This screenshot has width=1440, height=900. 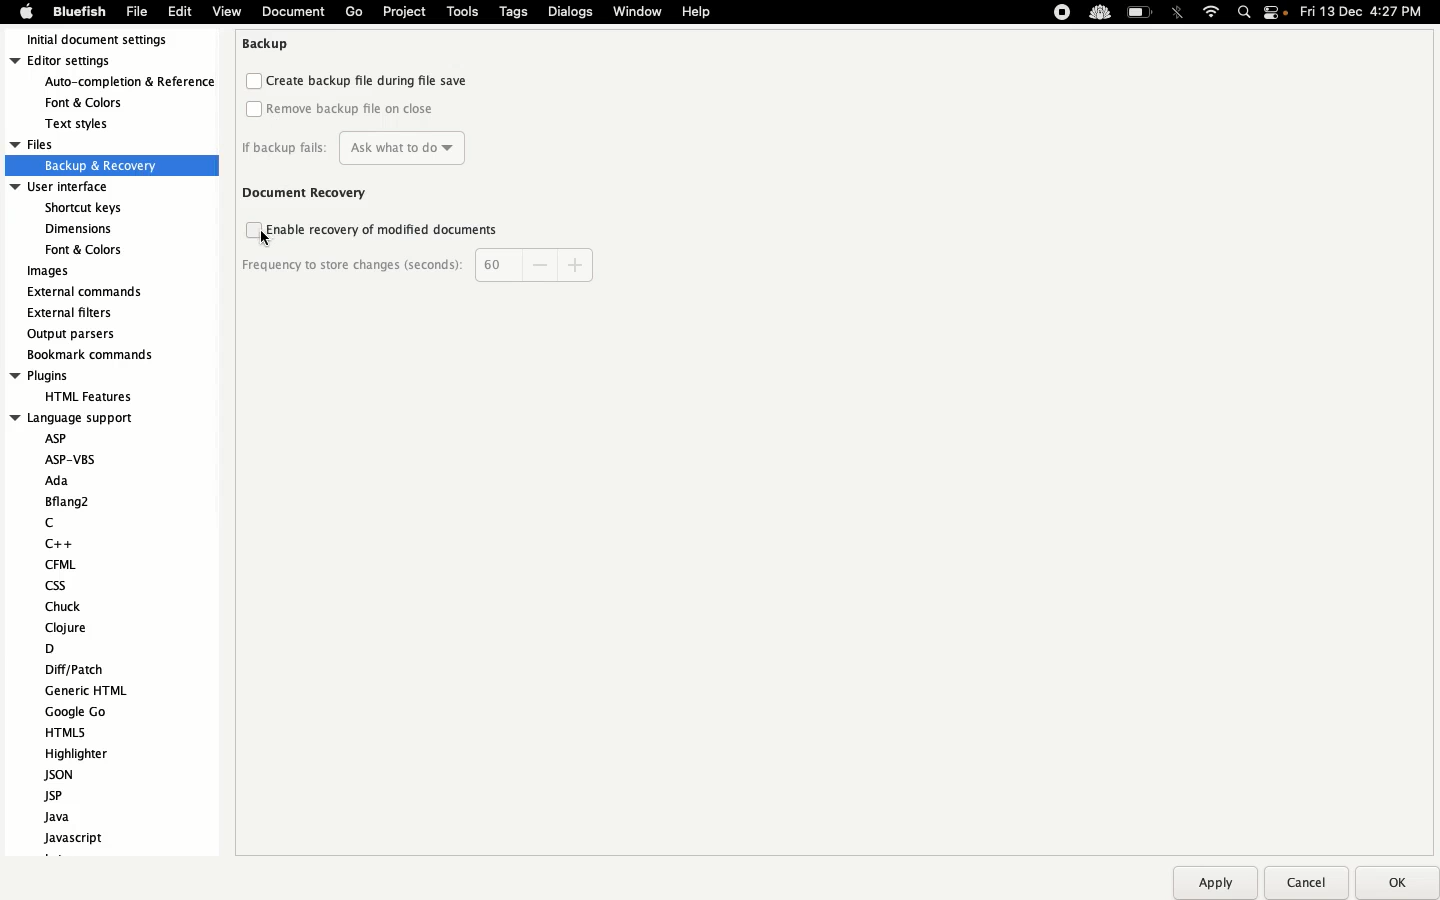 I want to click on Dialogs, so click(x=571, y=10).